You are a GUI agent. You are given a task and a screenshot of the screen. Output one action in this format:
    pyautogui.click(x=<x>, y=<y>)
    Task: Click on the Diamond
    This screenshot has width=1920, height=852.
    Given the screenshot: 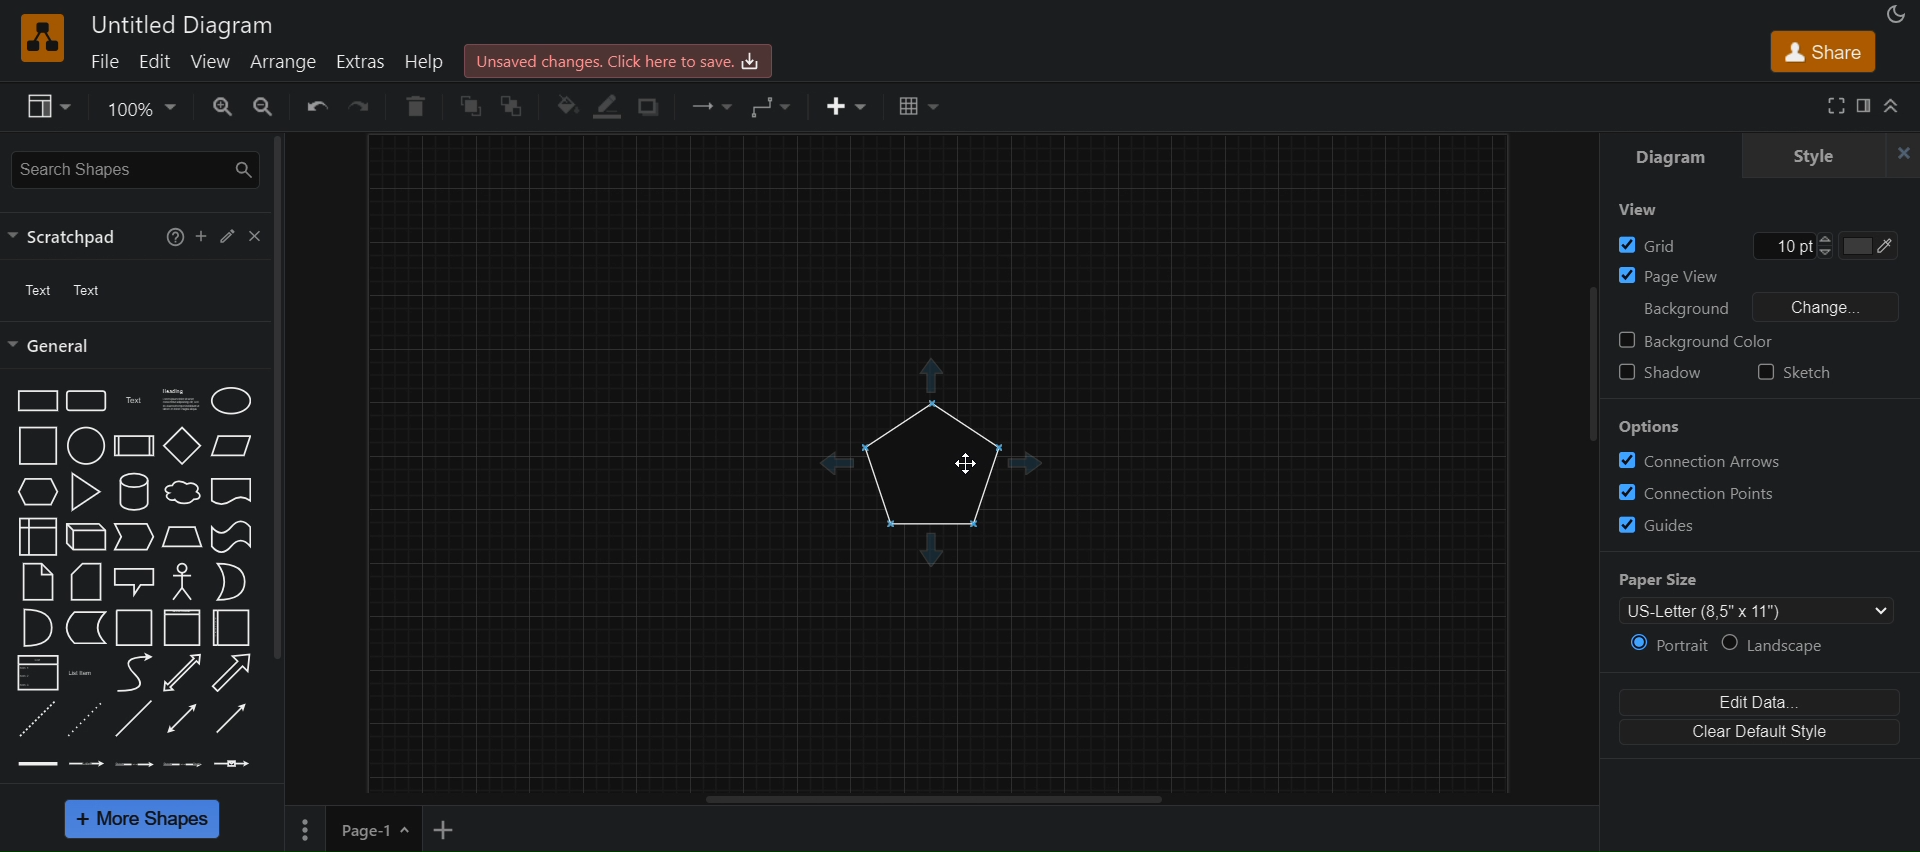 What is the action you would take?
    pyautogui.click(x=183, y=446)
    